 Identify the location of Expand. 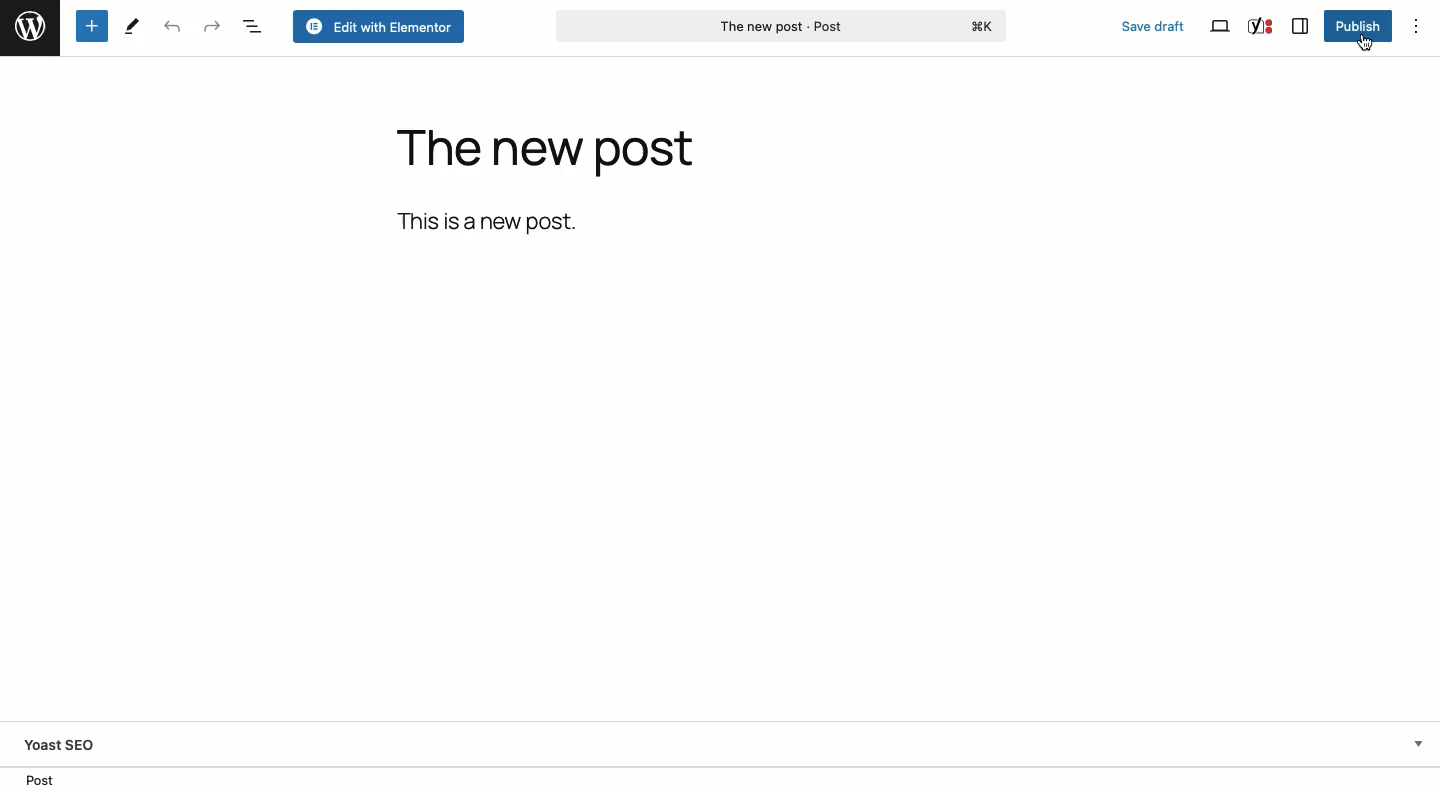
(1416, 744).